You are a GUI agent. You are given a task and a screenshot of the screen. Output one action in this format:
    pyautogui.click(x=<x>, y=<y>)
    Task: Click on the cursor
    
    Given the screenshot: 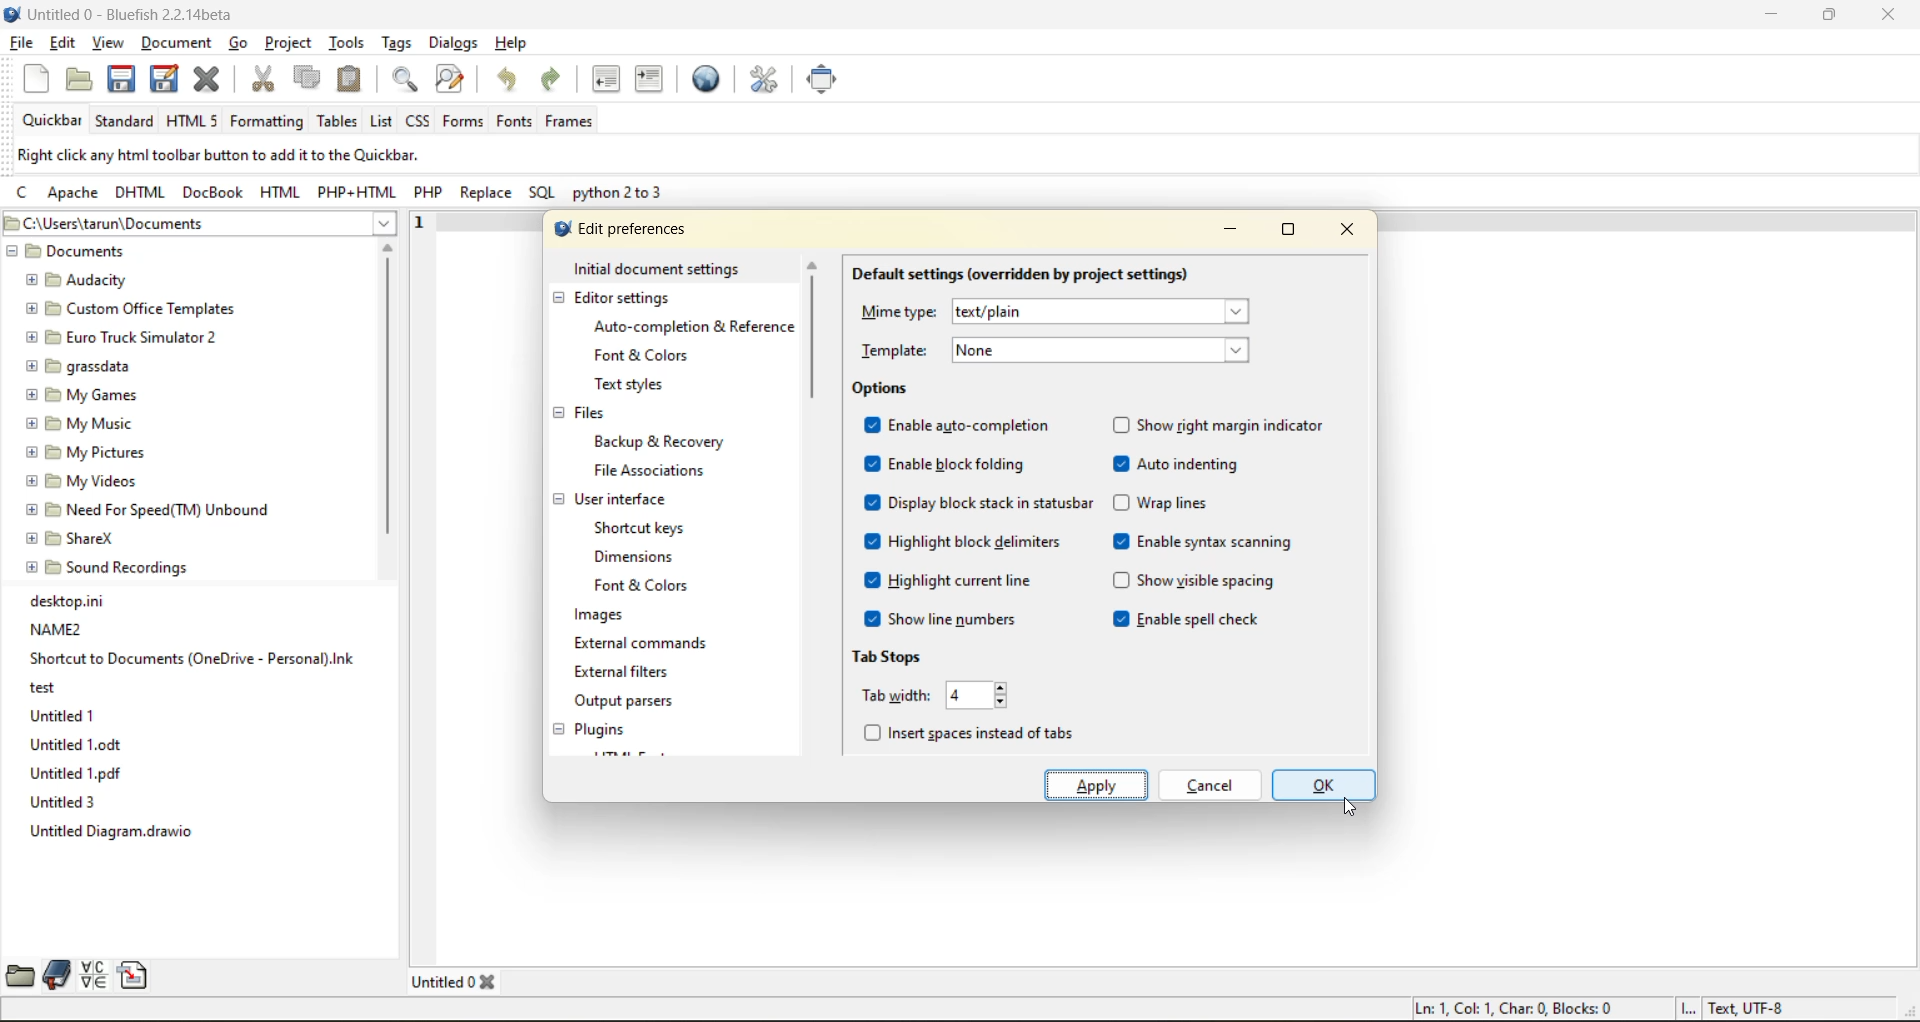 What is the action you would take?
    pyautogui.click(x=1354, y=810)
    